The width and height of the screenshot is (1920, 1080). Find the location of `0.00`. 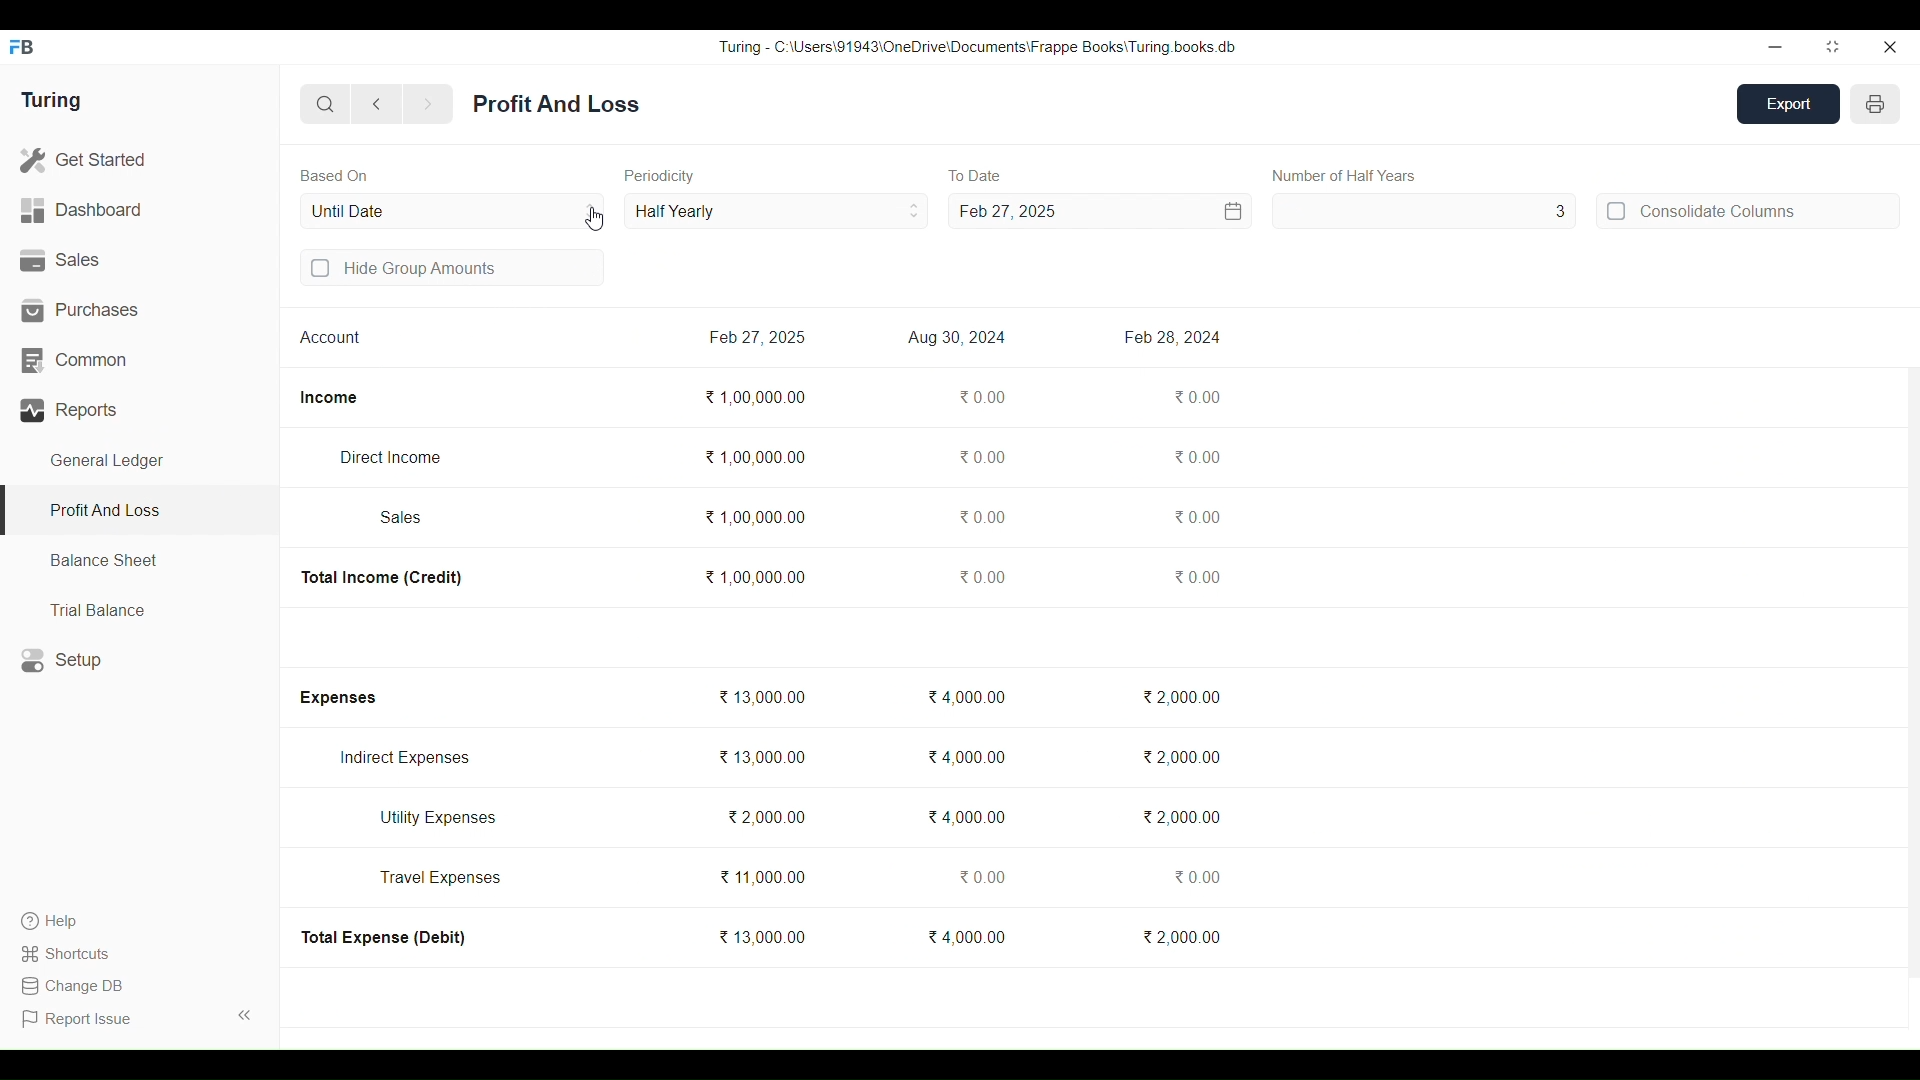

0.00 is located at coordinates (1197, 576).